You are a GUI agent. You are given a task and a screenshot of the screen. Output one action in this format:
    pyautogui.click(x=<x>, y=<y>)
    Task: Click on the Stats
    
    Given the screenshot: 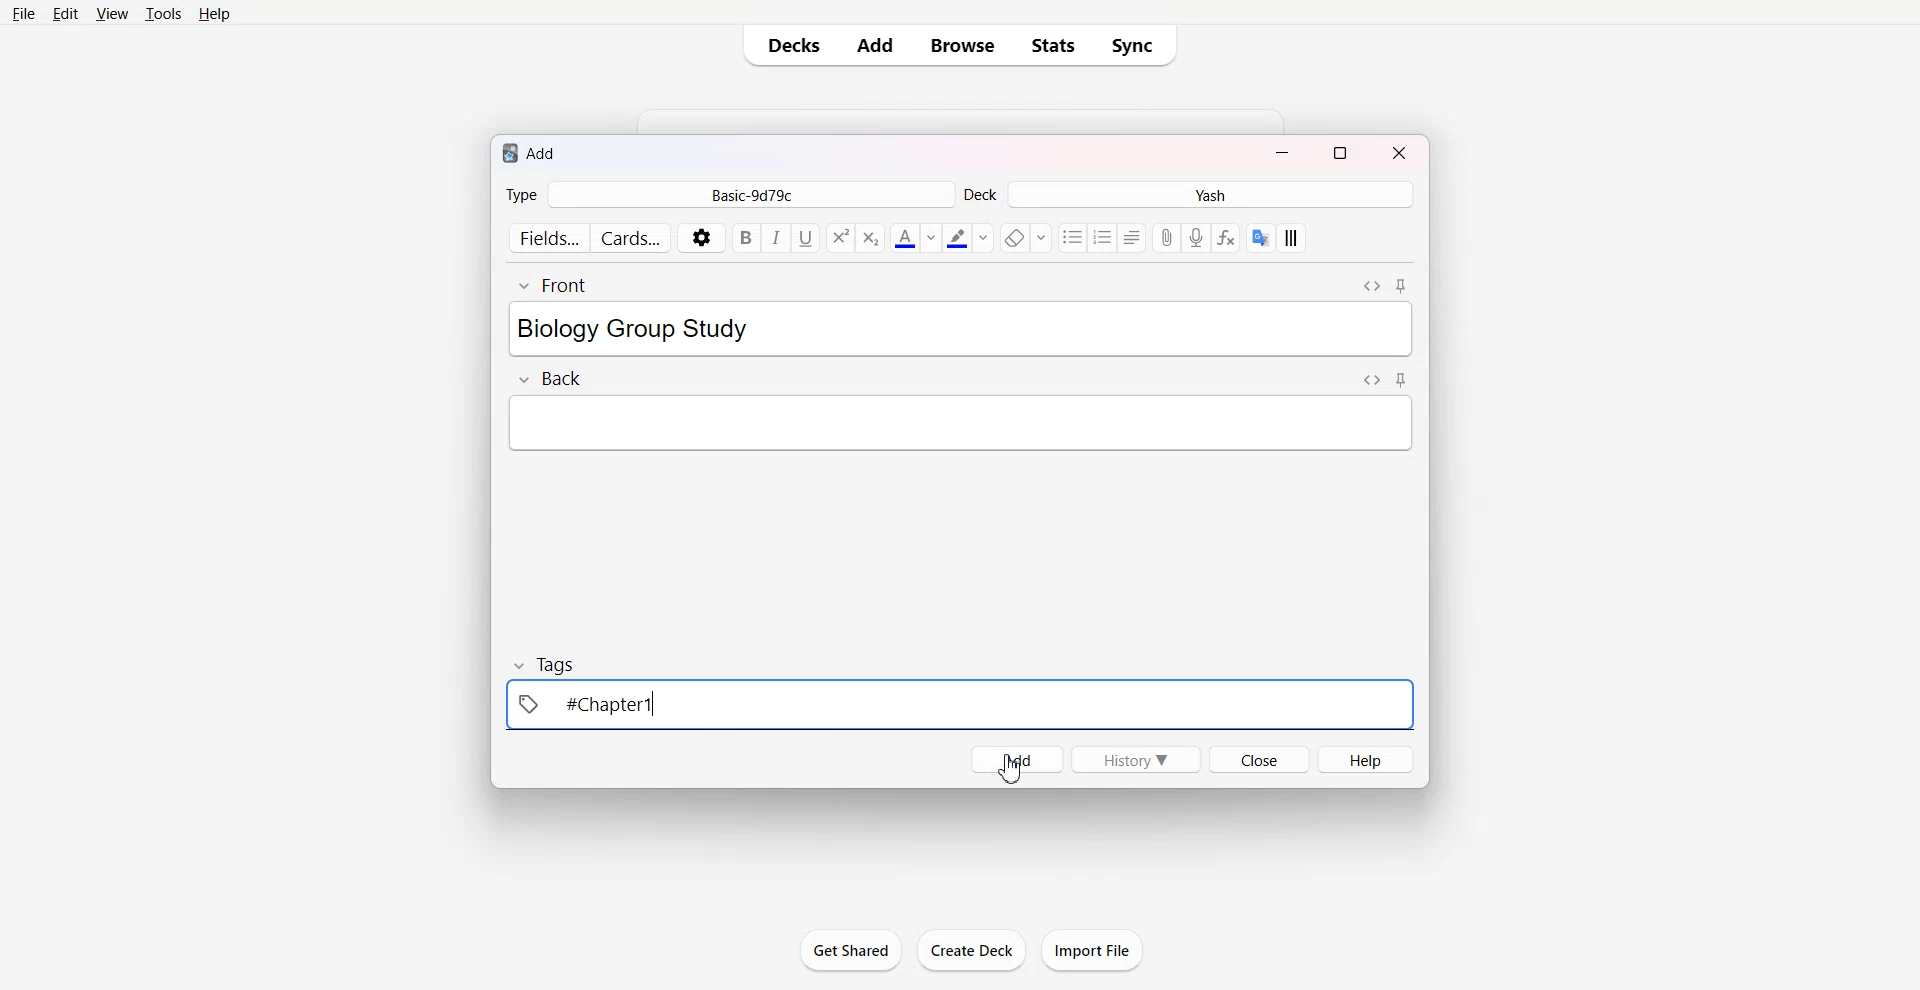 What is the action you would take?
    pyautogui.click(x=1054, y=45)
    